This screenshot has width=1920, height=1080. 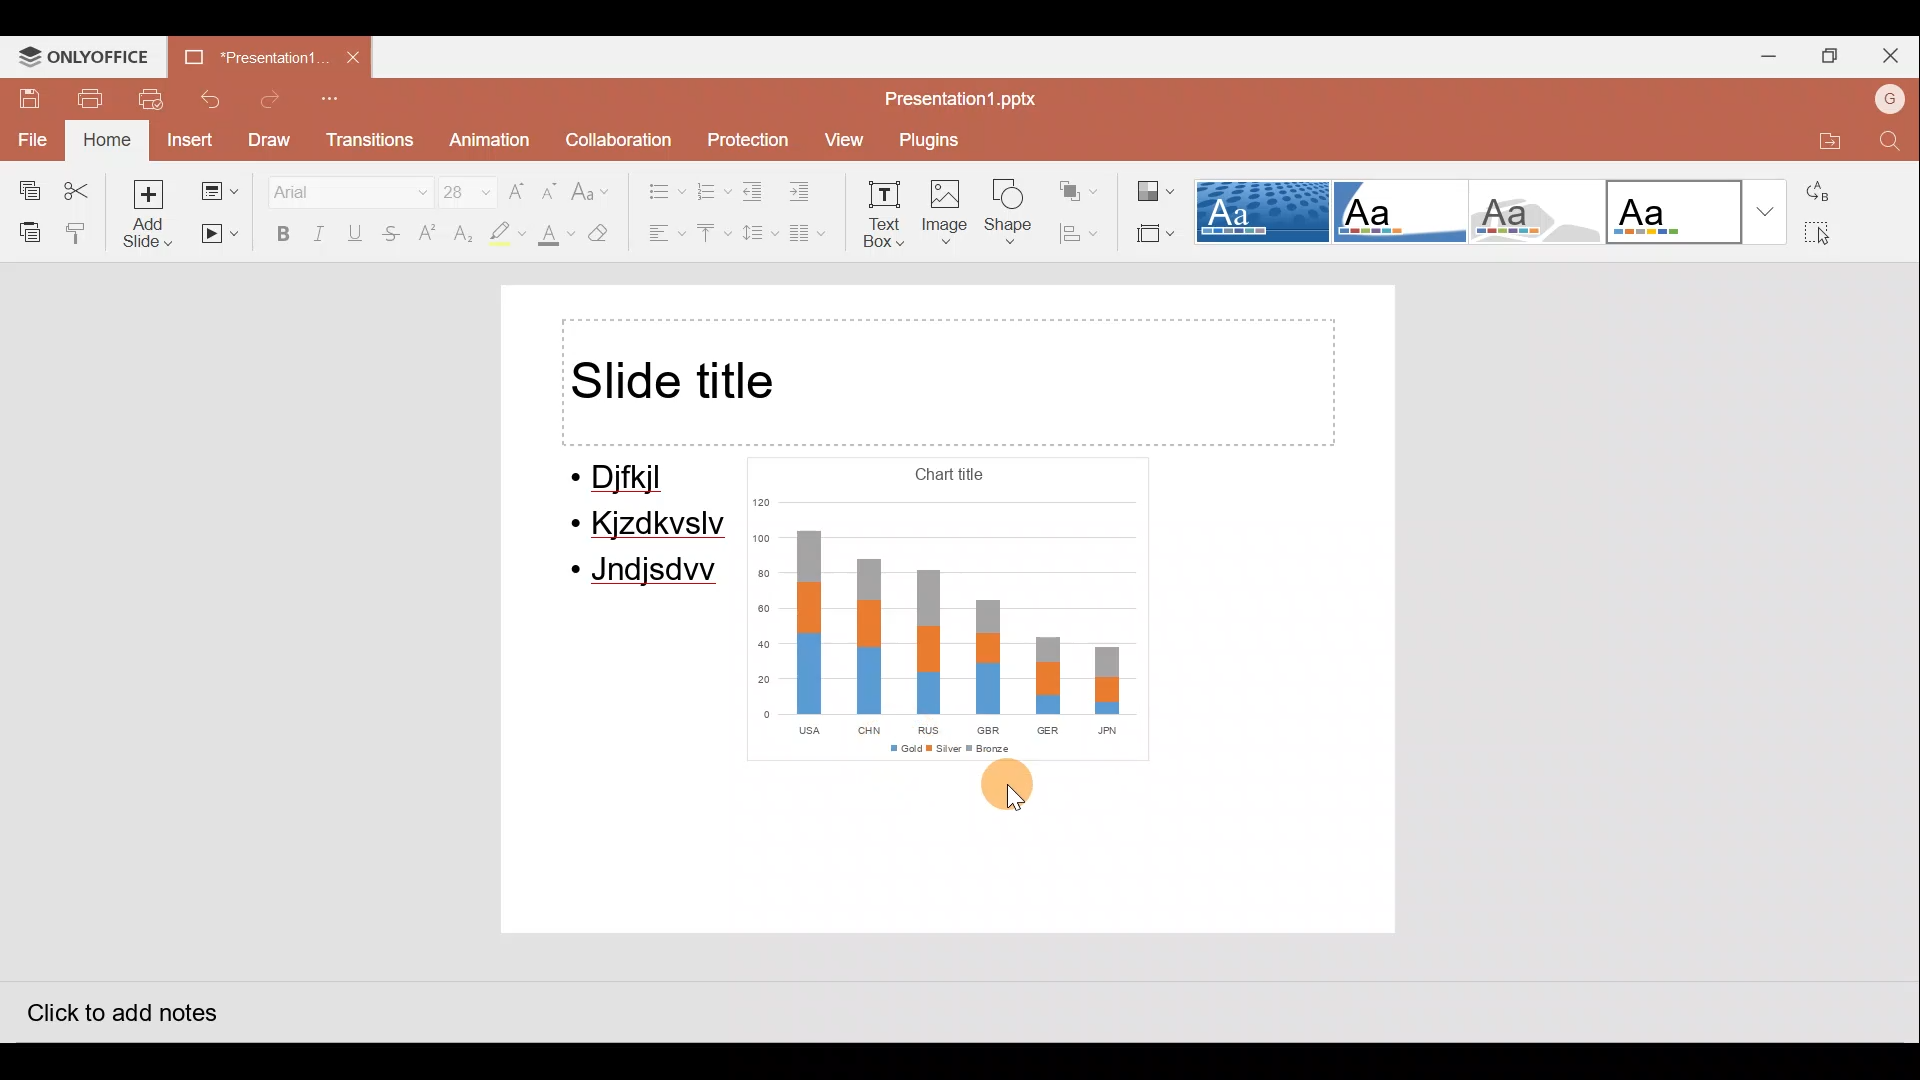 I want to click on Cut, so click(x=82, y=186).